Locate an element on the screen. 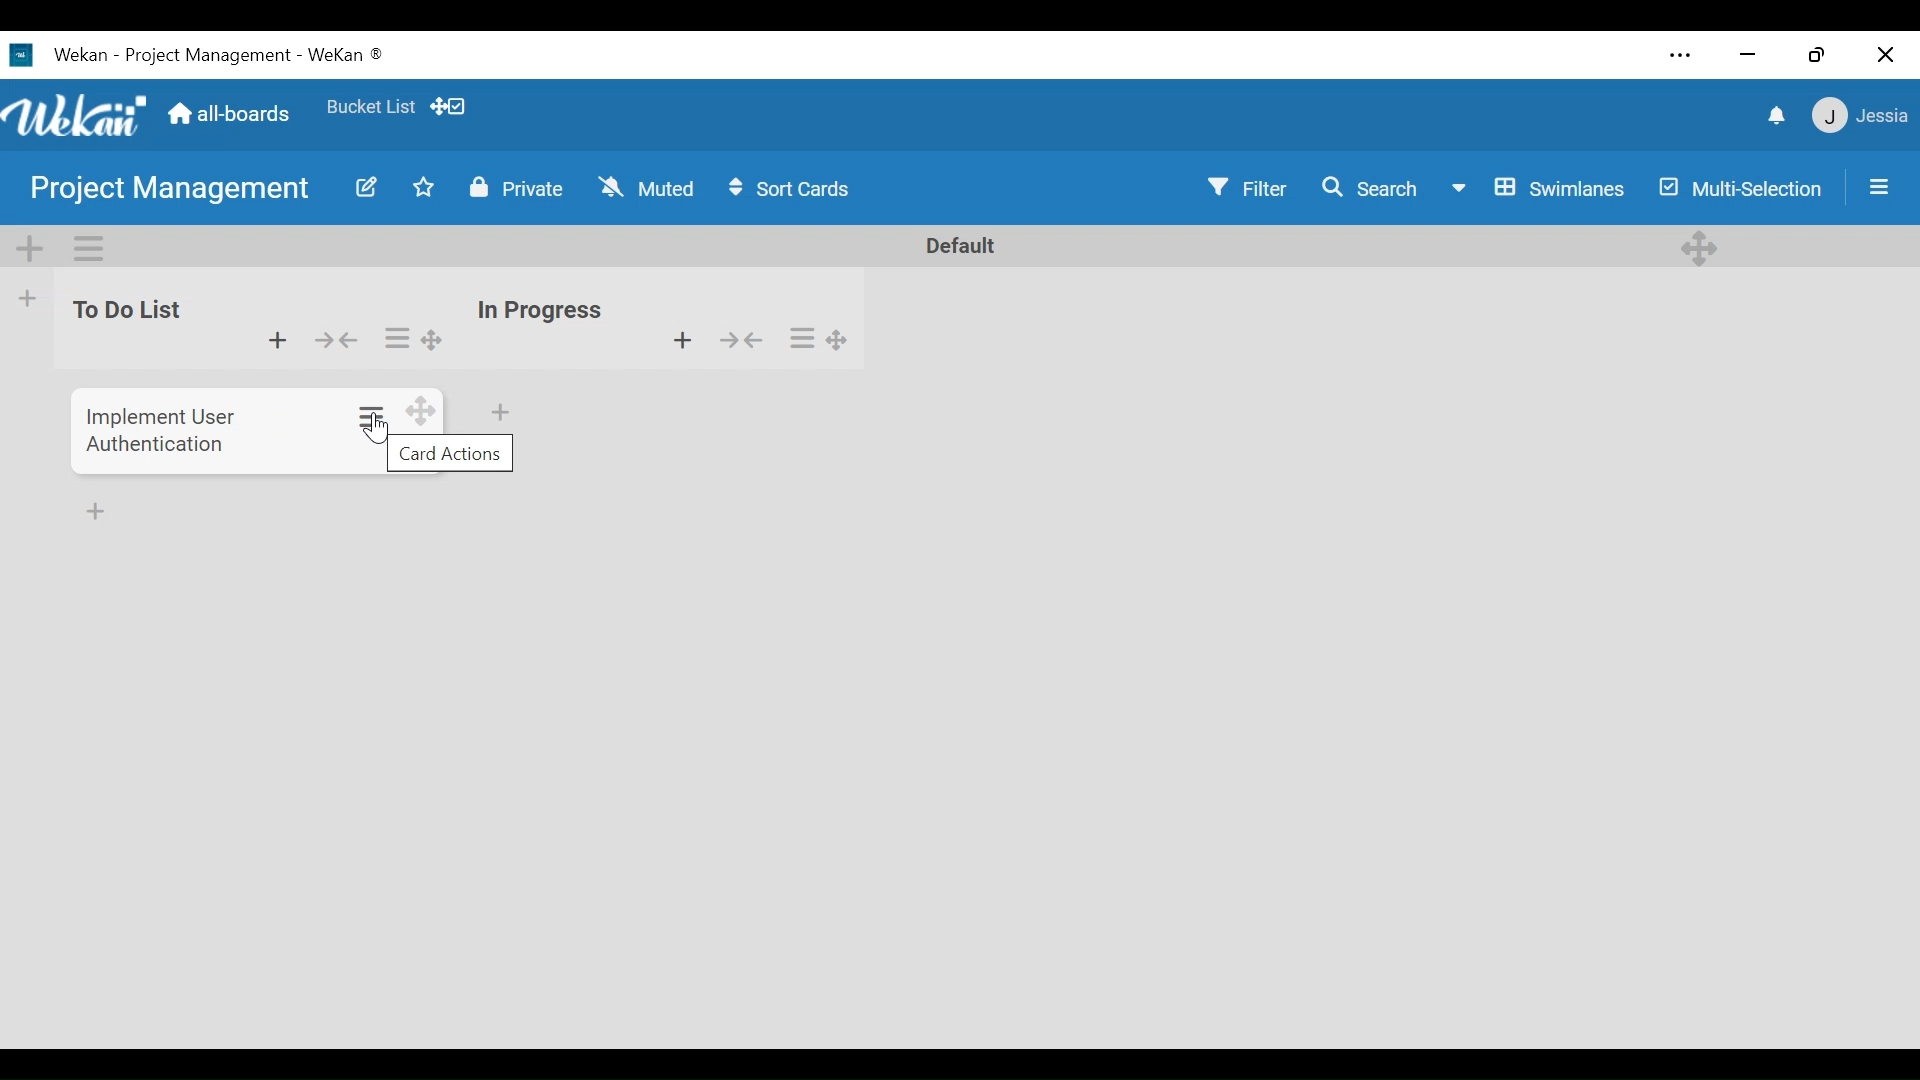  add card to the bottom of the list is located at coordinates (502, 411).